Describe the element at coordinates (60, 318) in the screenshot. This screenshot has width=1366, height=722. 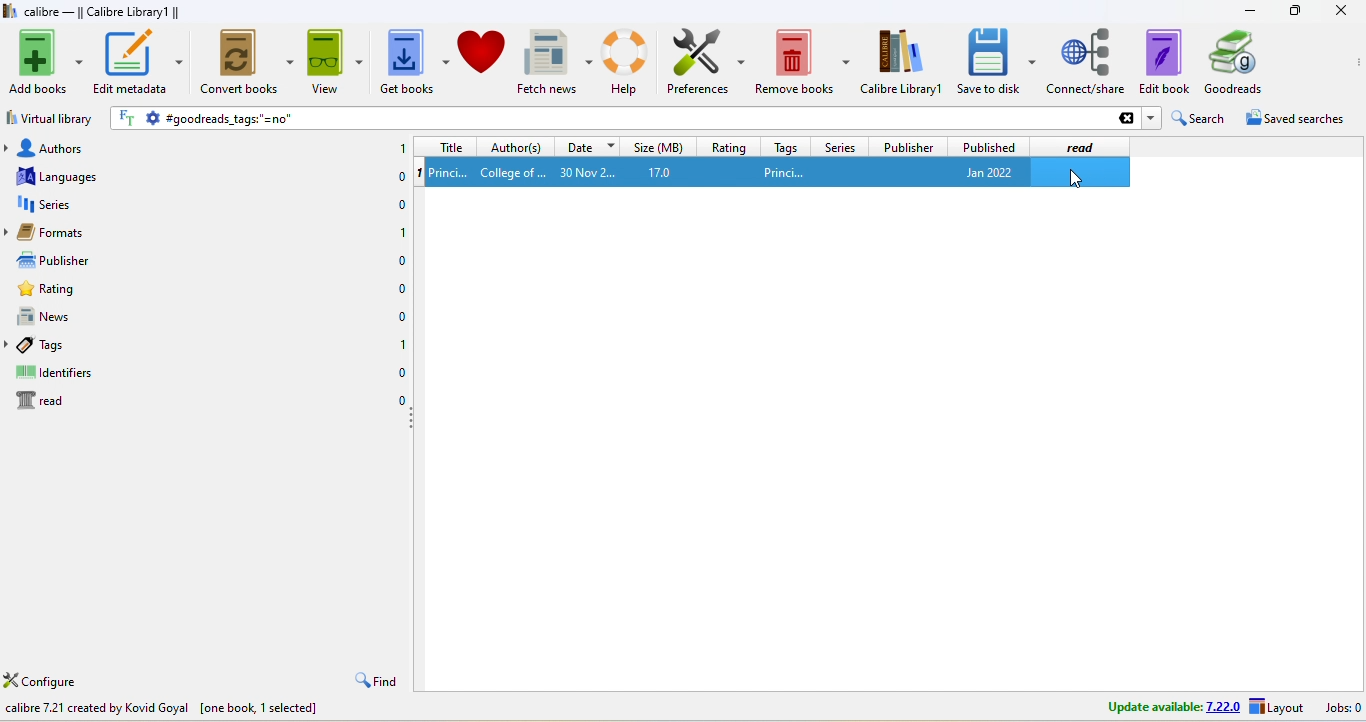
I see `news` at that location.